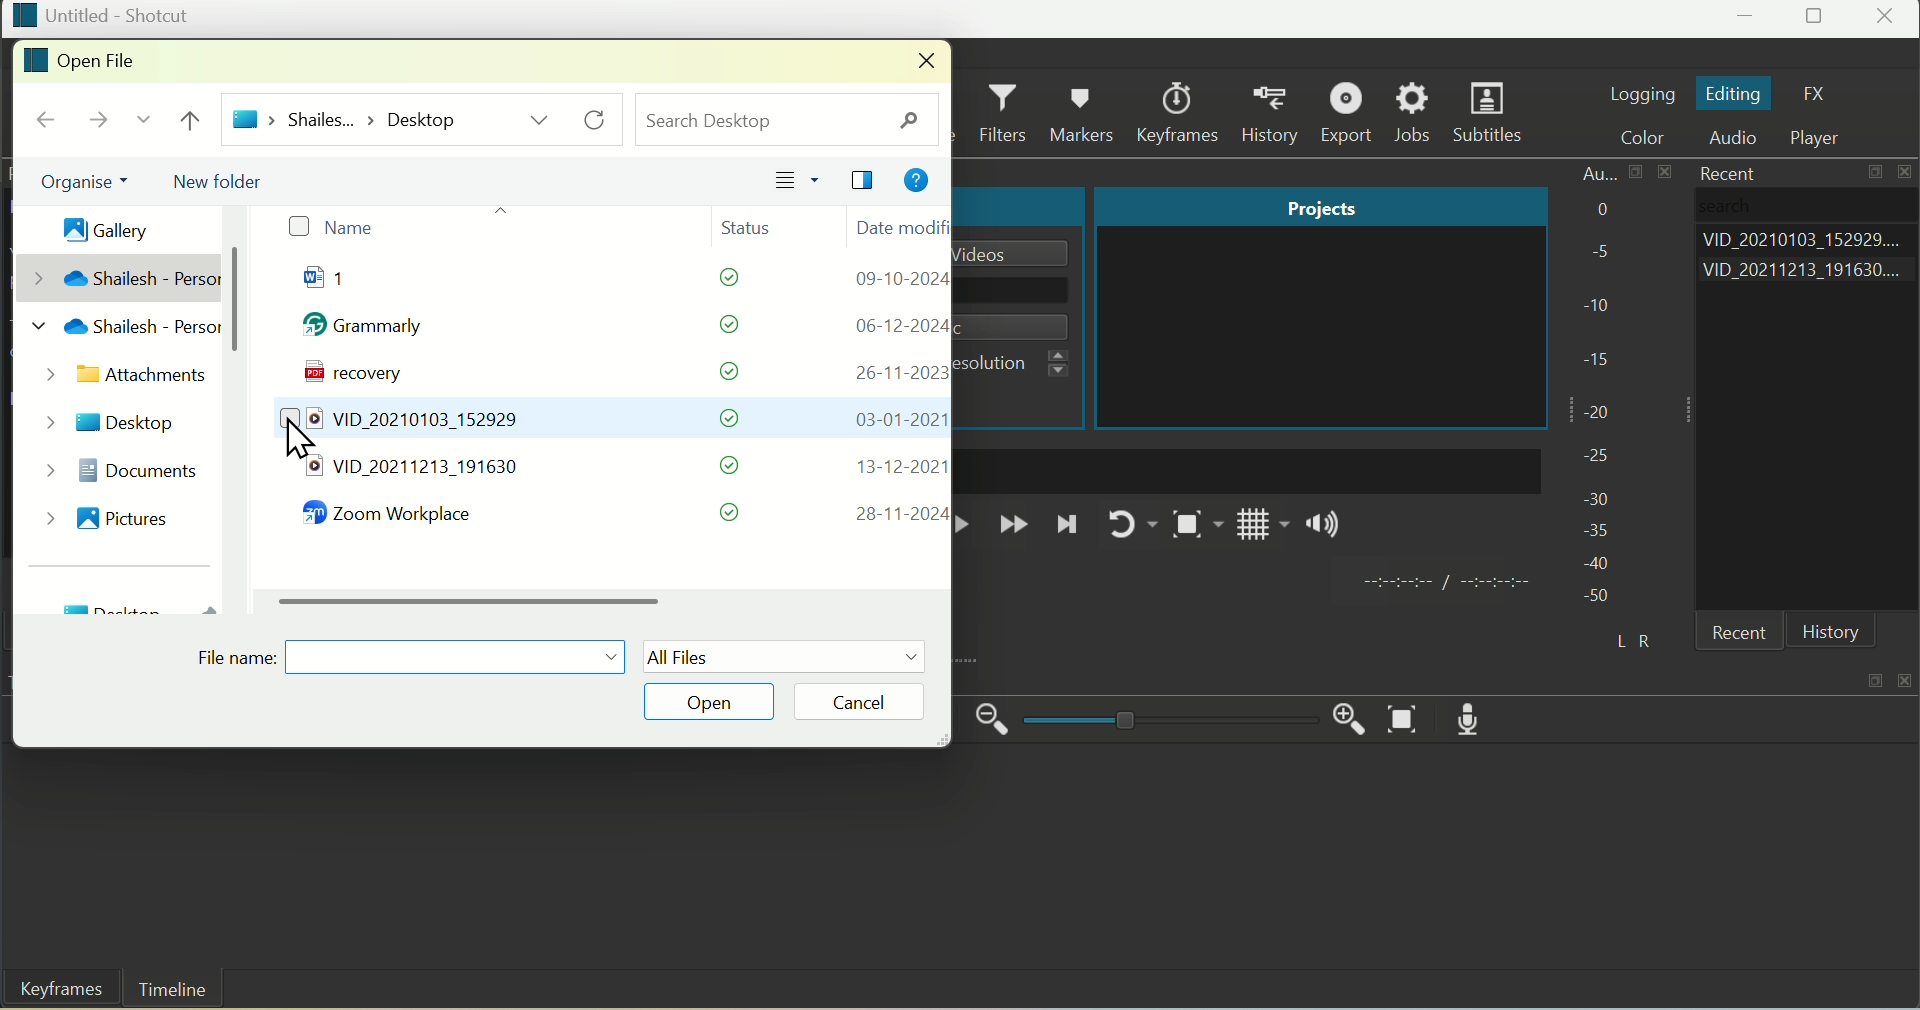  What do you see at coordinates (225, 178) in the screenshot?
I see `New Folder` at bounding box center [225, 178].